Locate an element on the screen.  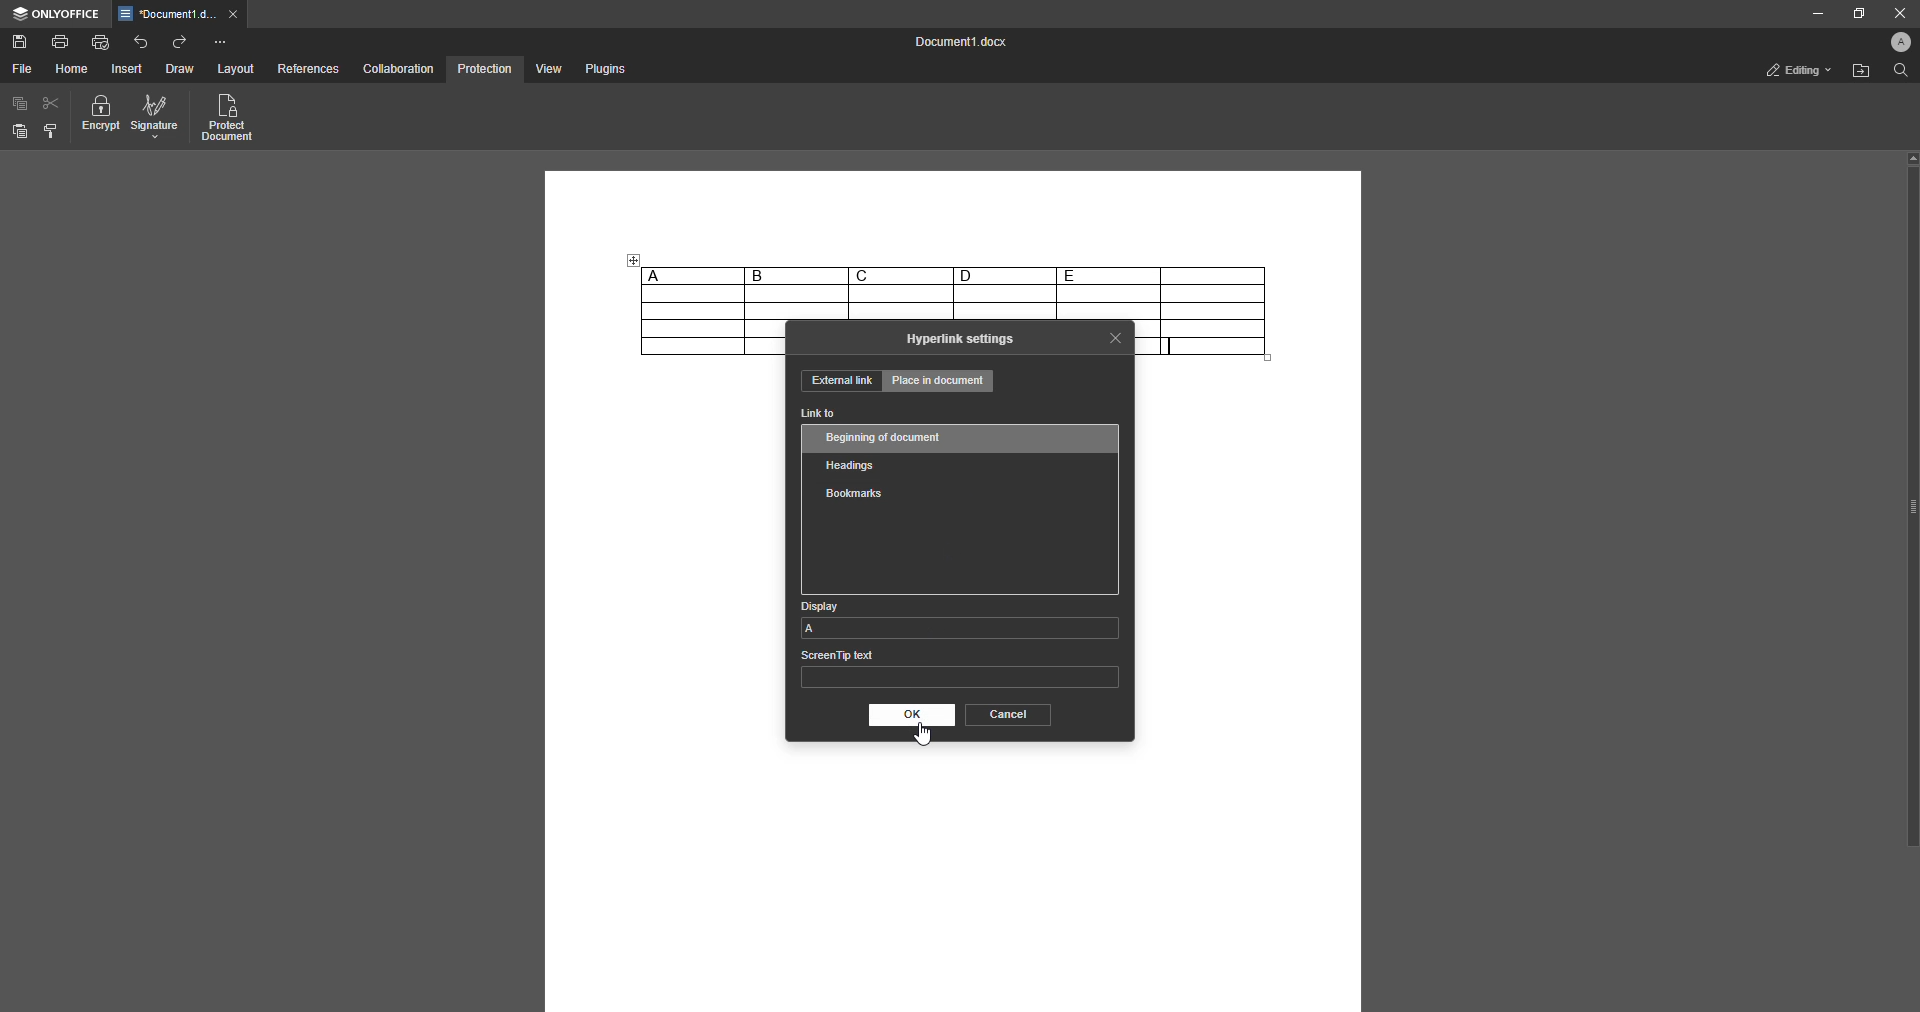
Undo is located at coordinates (141, 41).